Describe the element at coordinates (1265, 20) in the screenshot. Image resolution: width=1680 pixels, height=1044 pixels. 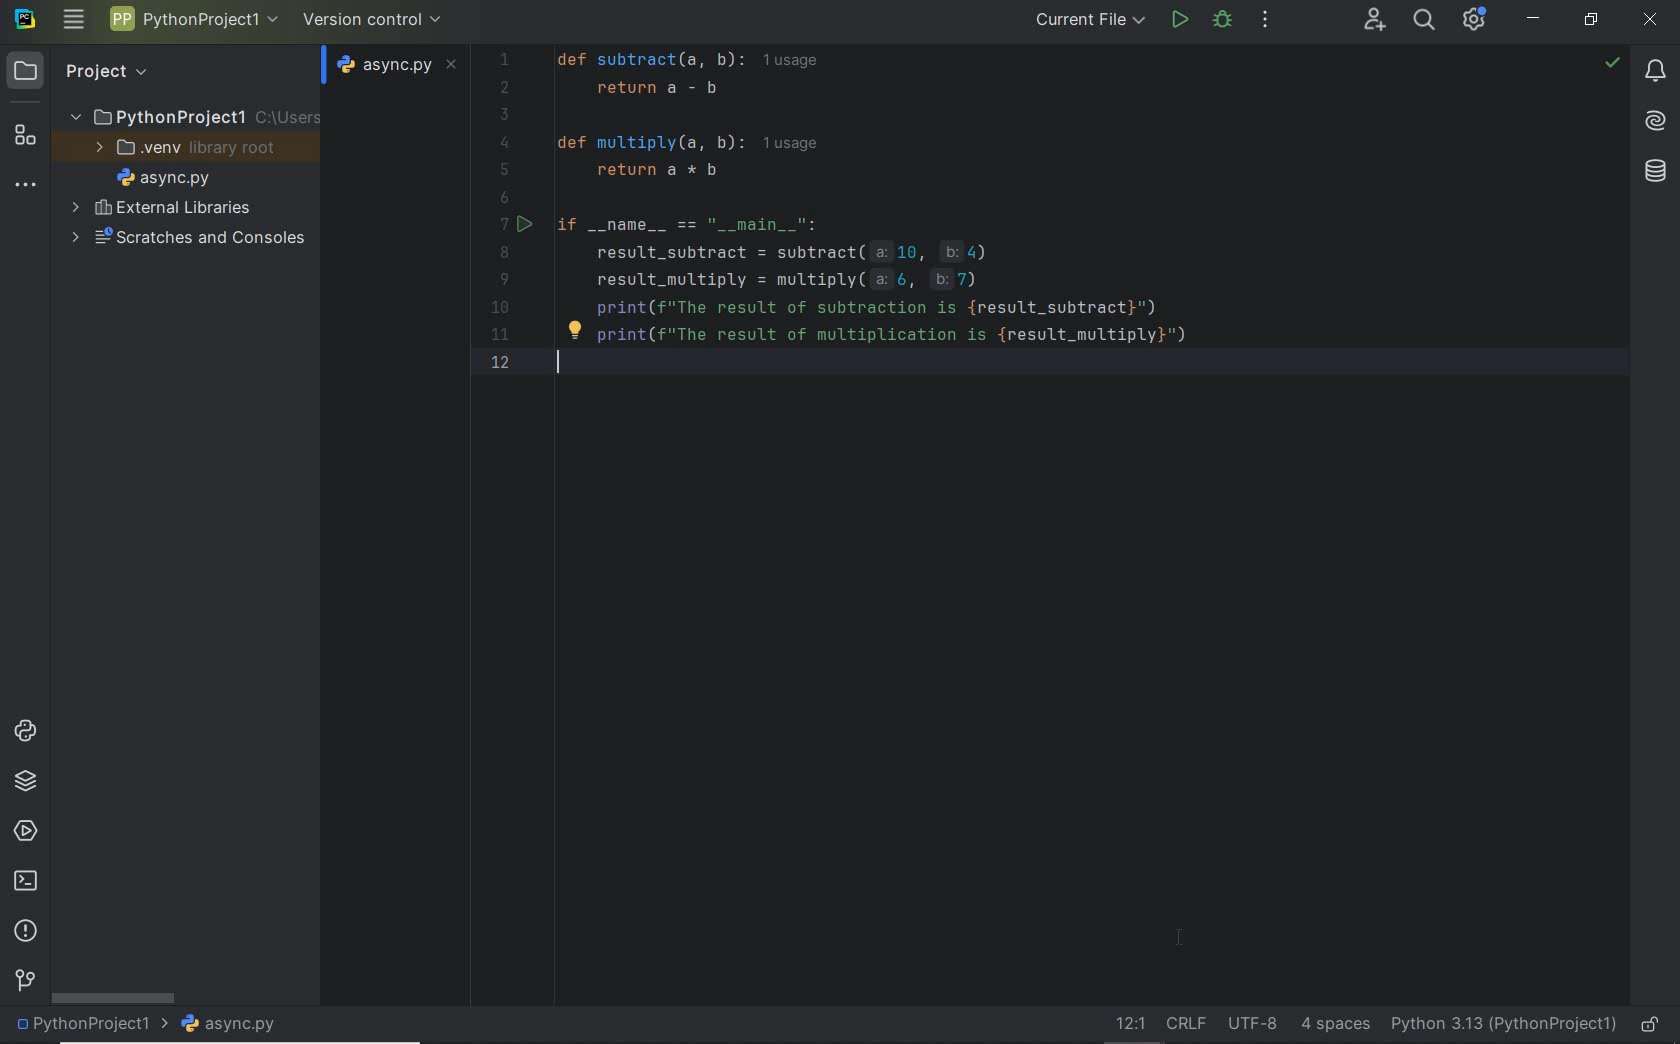
I see `more actions` at that location.